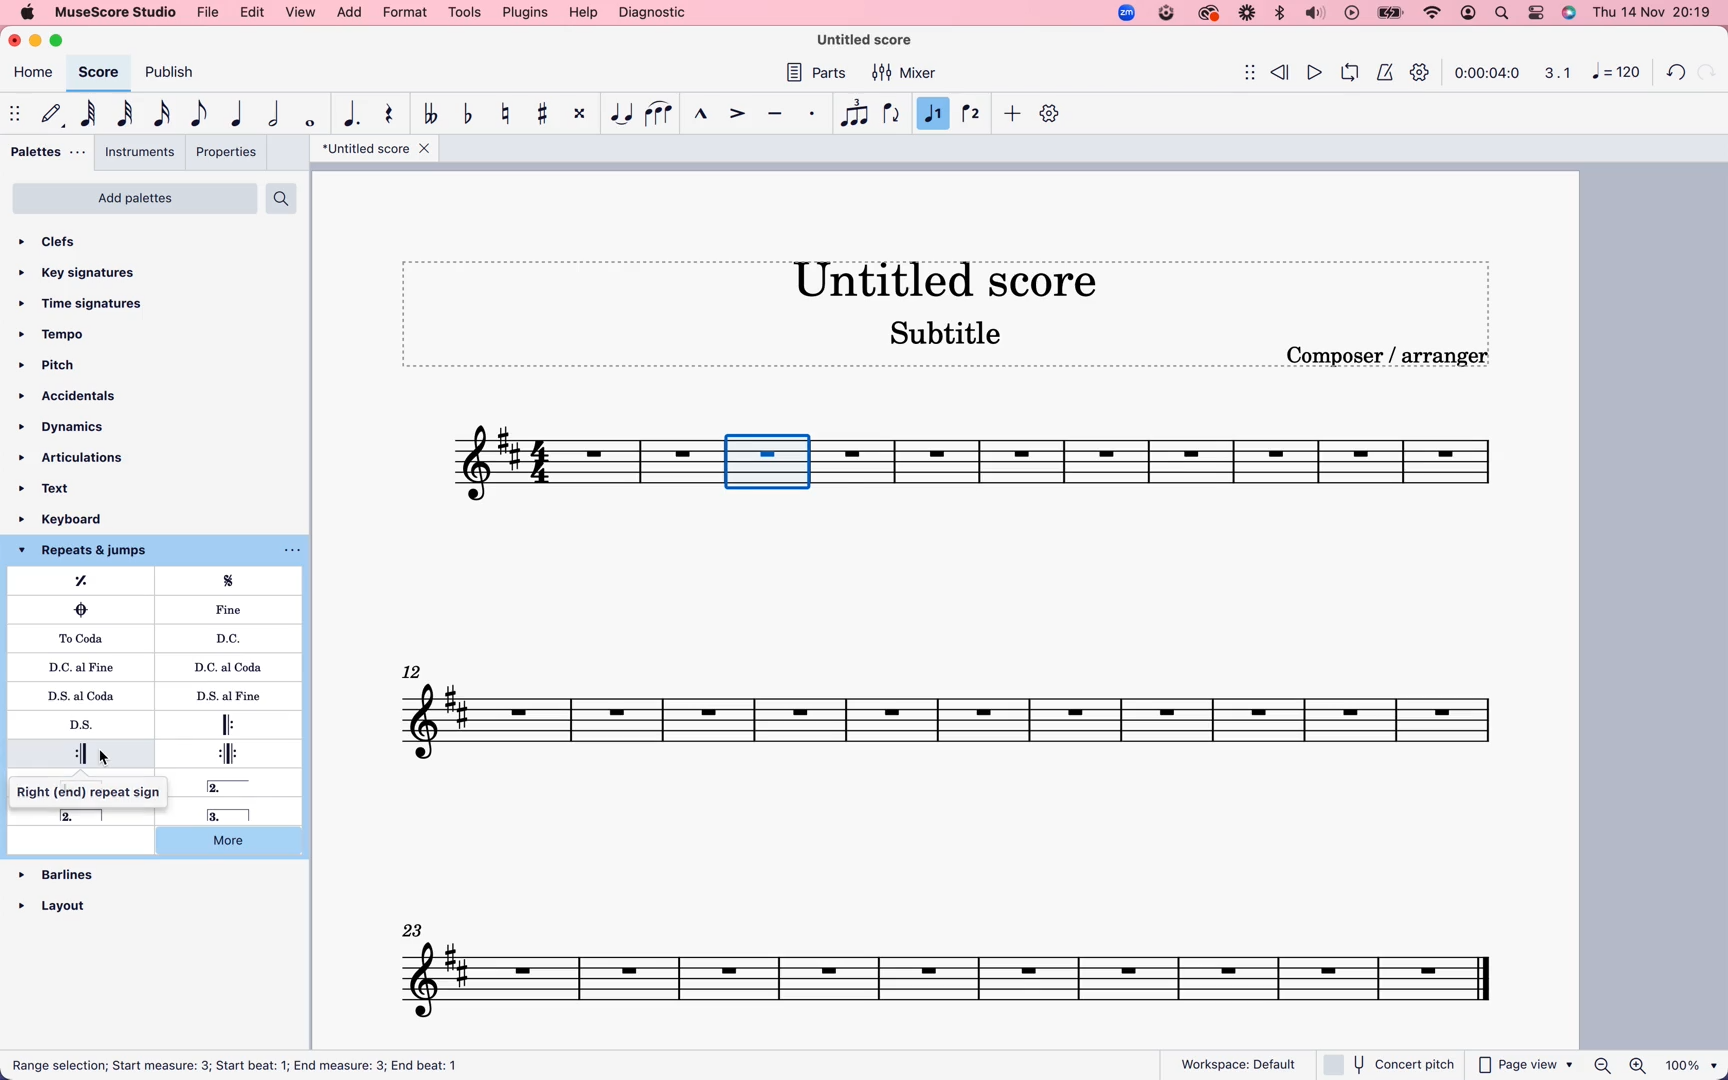  I want to click on »  Barlines, so click(66, 864).